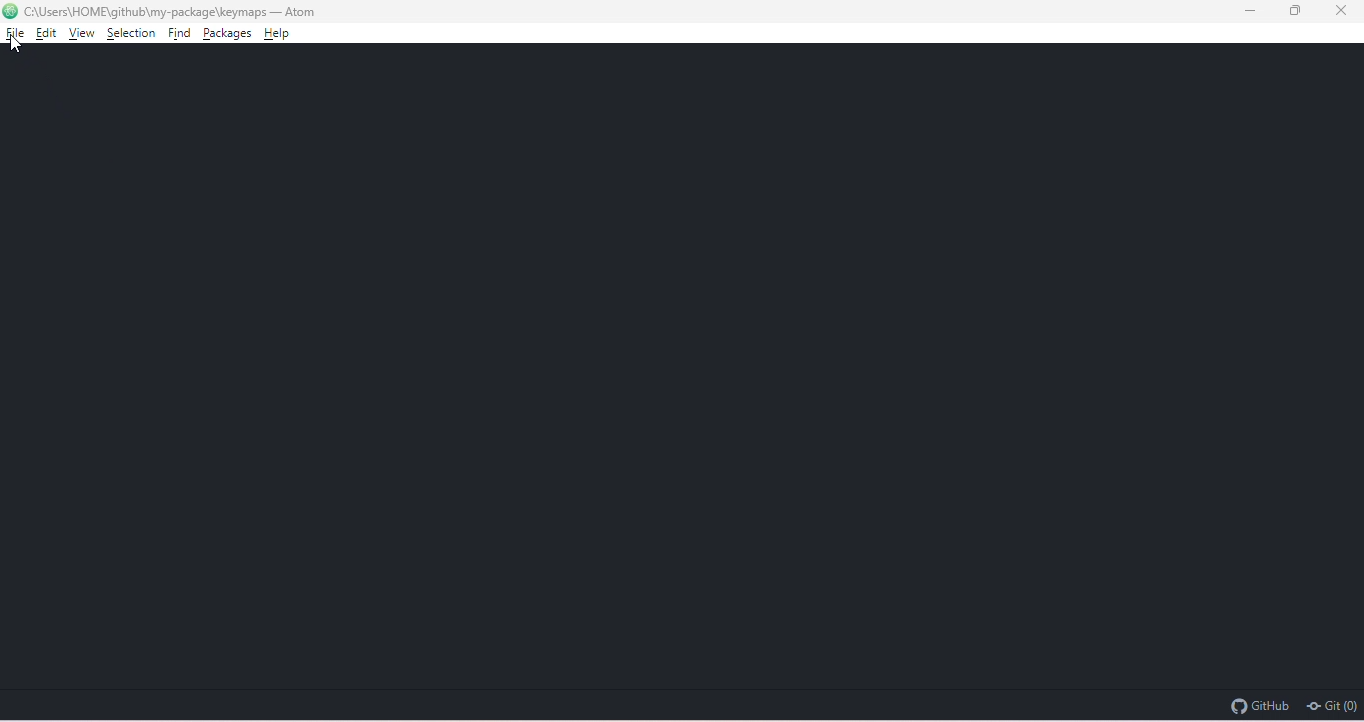 The height and width of the screenshot is (722, 1364). Describe the element at coordinates (281, 33) in the screenshot. I see `help` at that location.